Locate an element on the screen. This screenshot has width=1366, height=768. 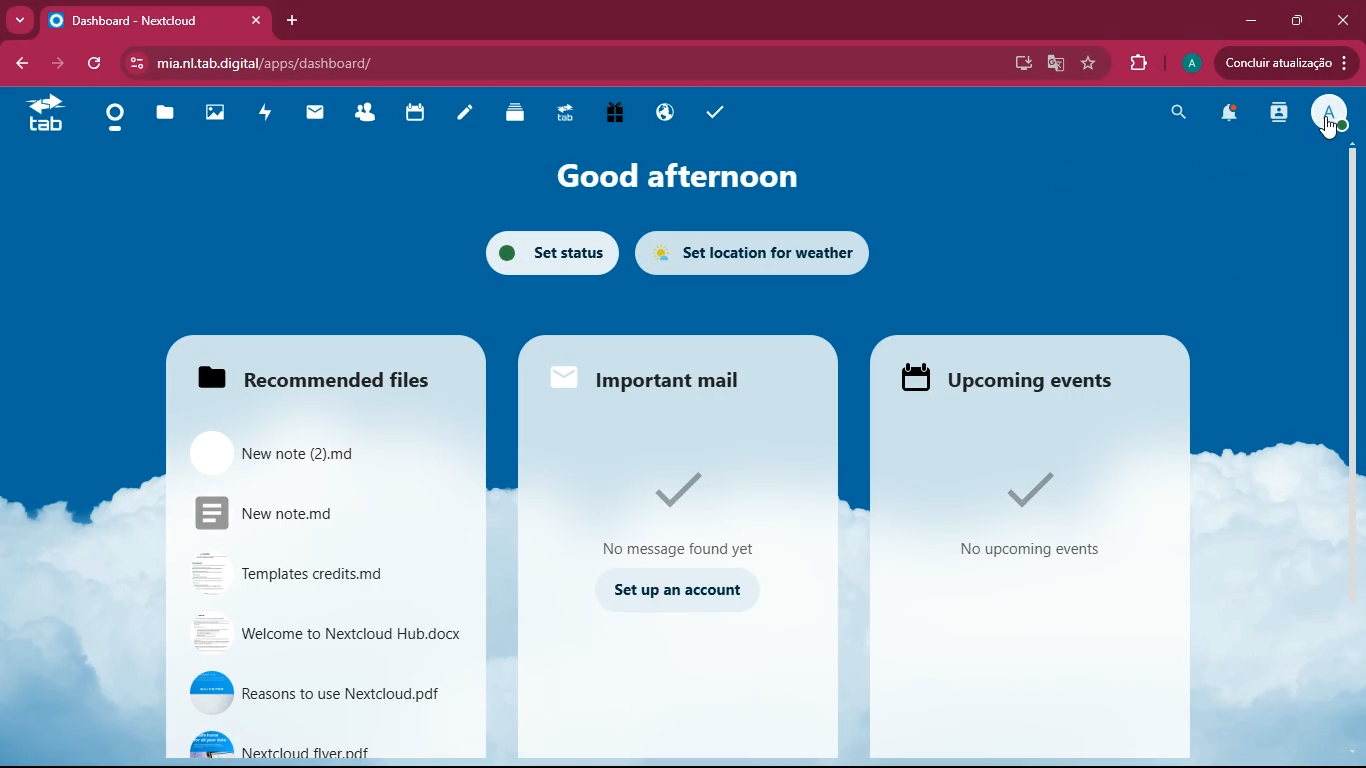
close is located at coordinates (1344, 17).